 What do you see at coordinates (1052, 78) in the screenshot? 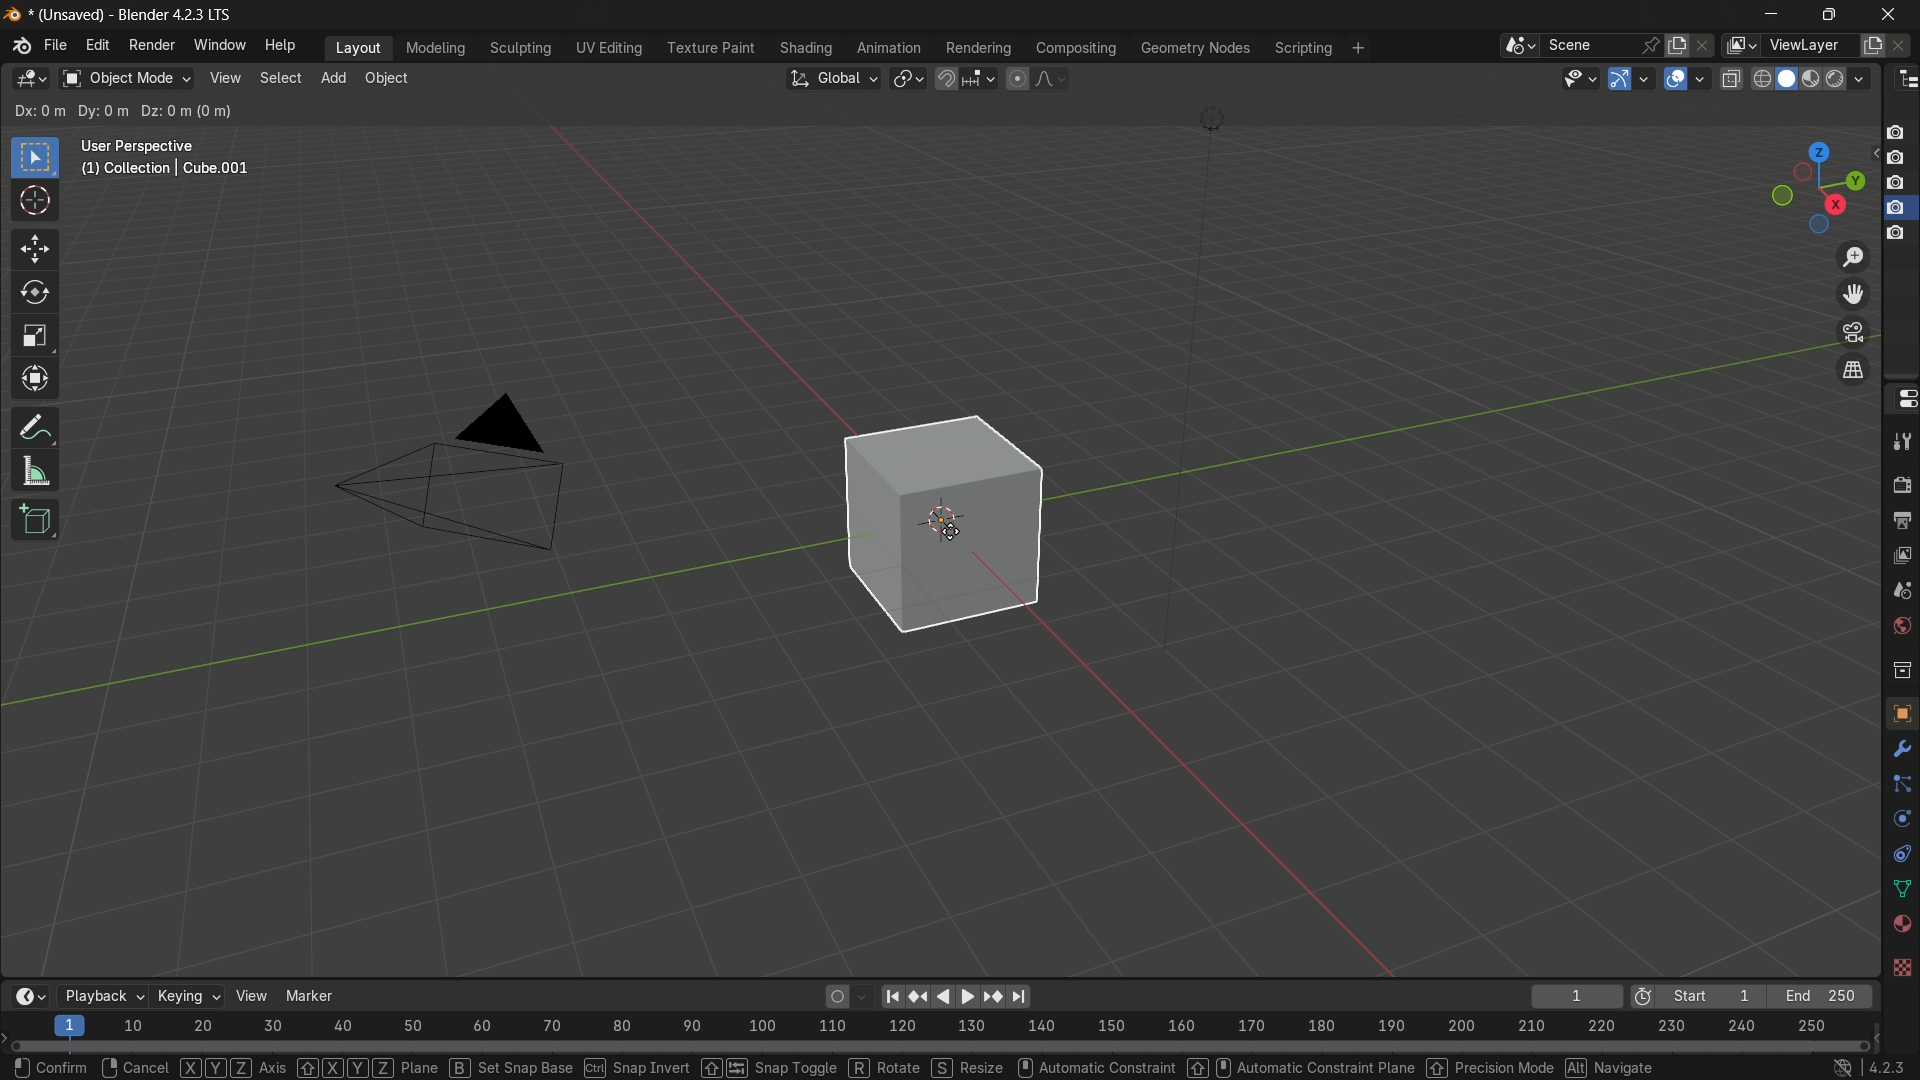
I see `propotional editing fall off` at bounding box center [1052, 78].